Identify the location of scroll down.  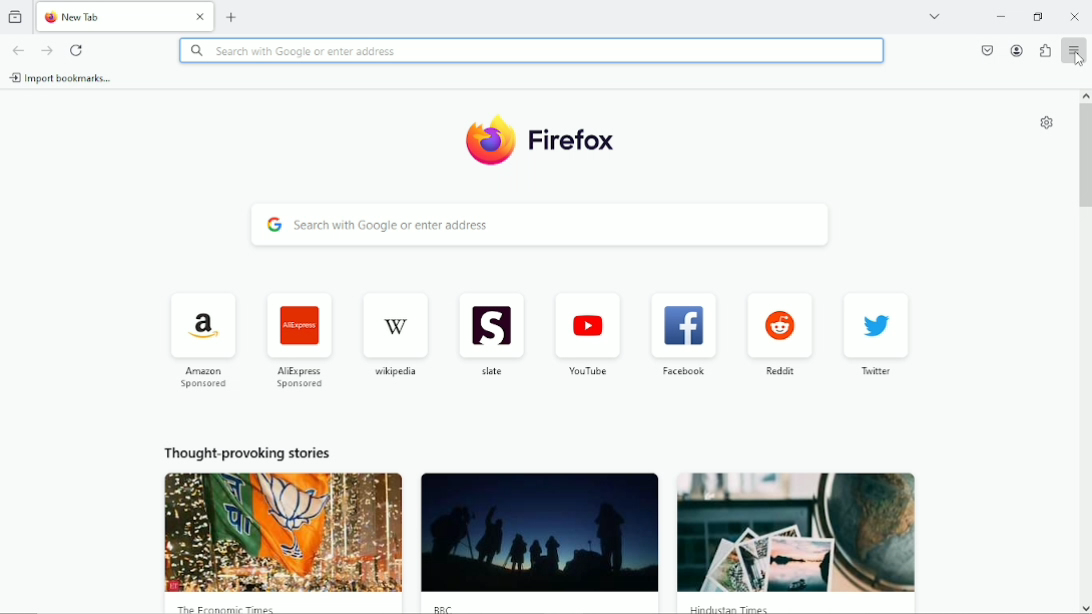
(1085, 609).